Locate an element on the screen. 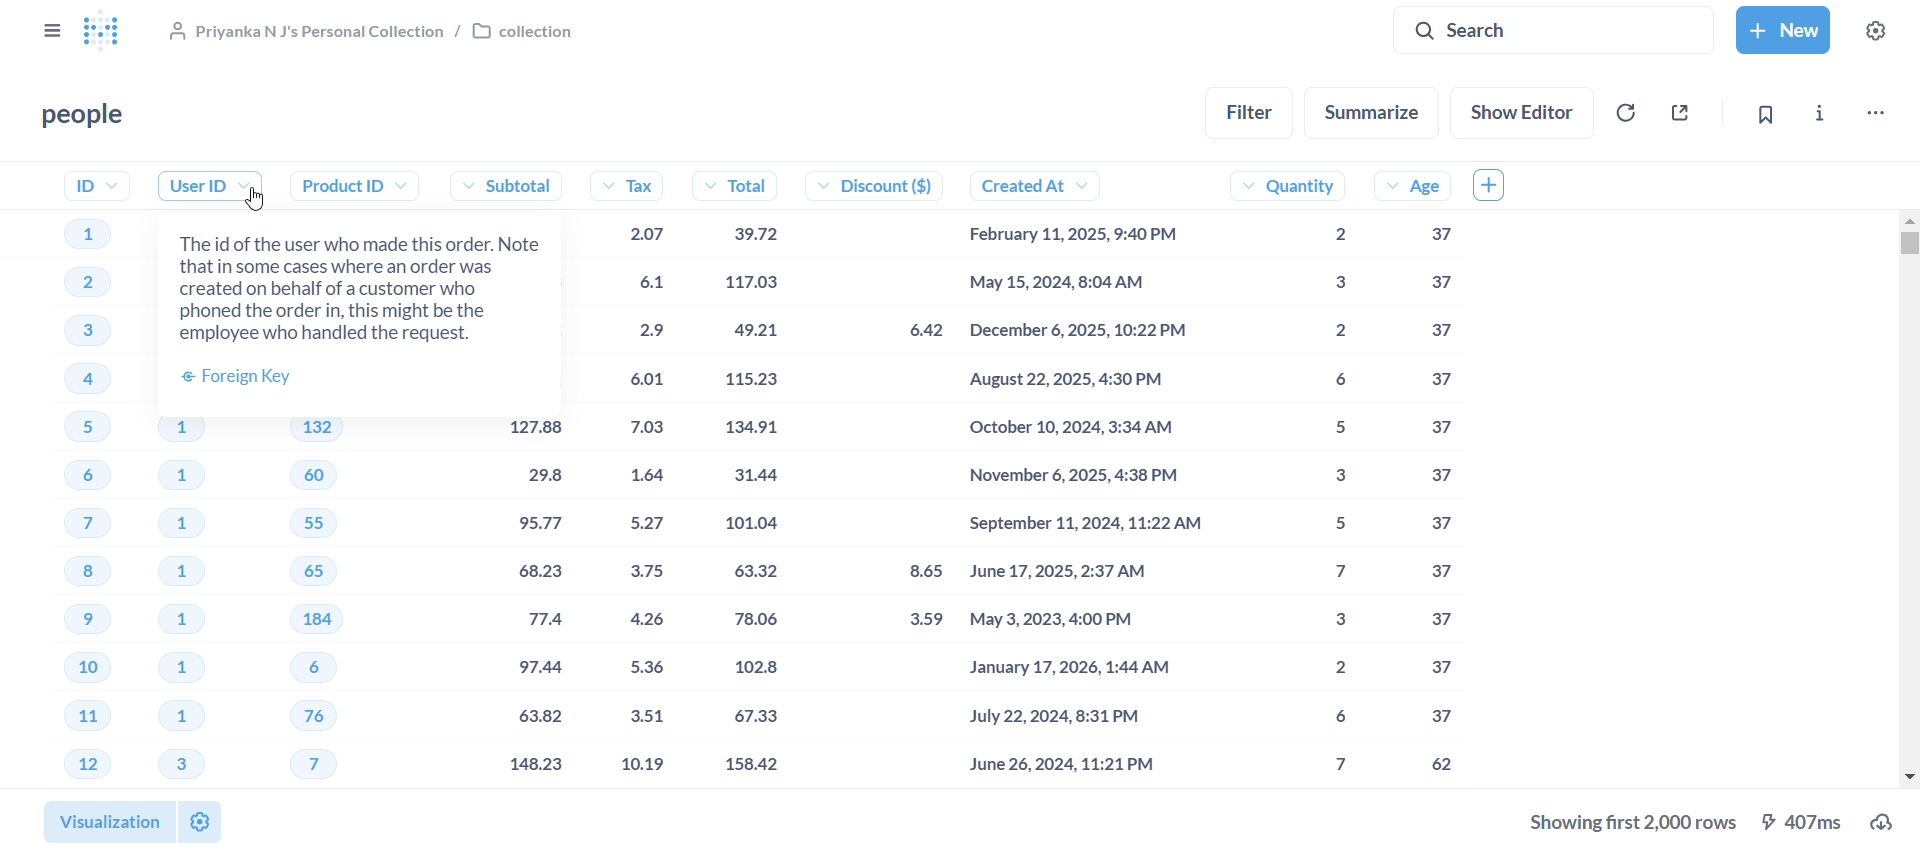 The height and width of the screenshot is (850, 1920). collection is located at coordinates (376, 33).